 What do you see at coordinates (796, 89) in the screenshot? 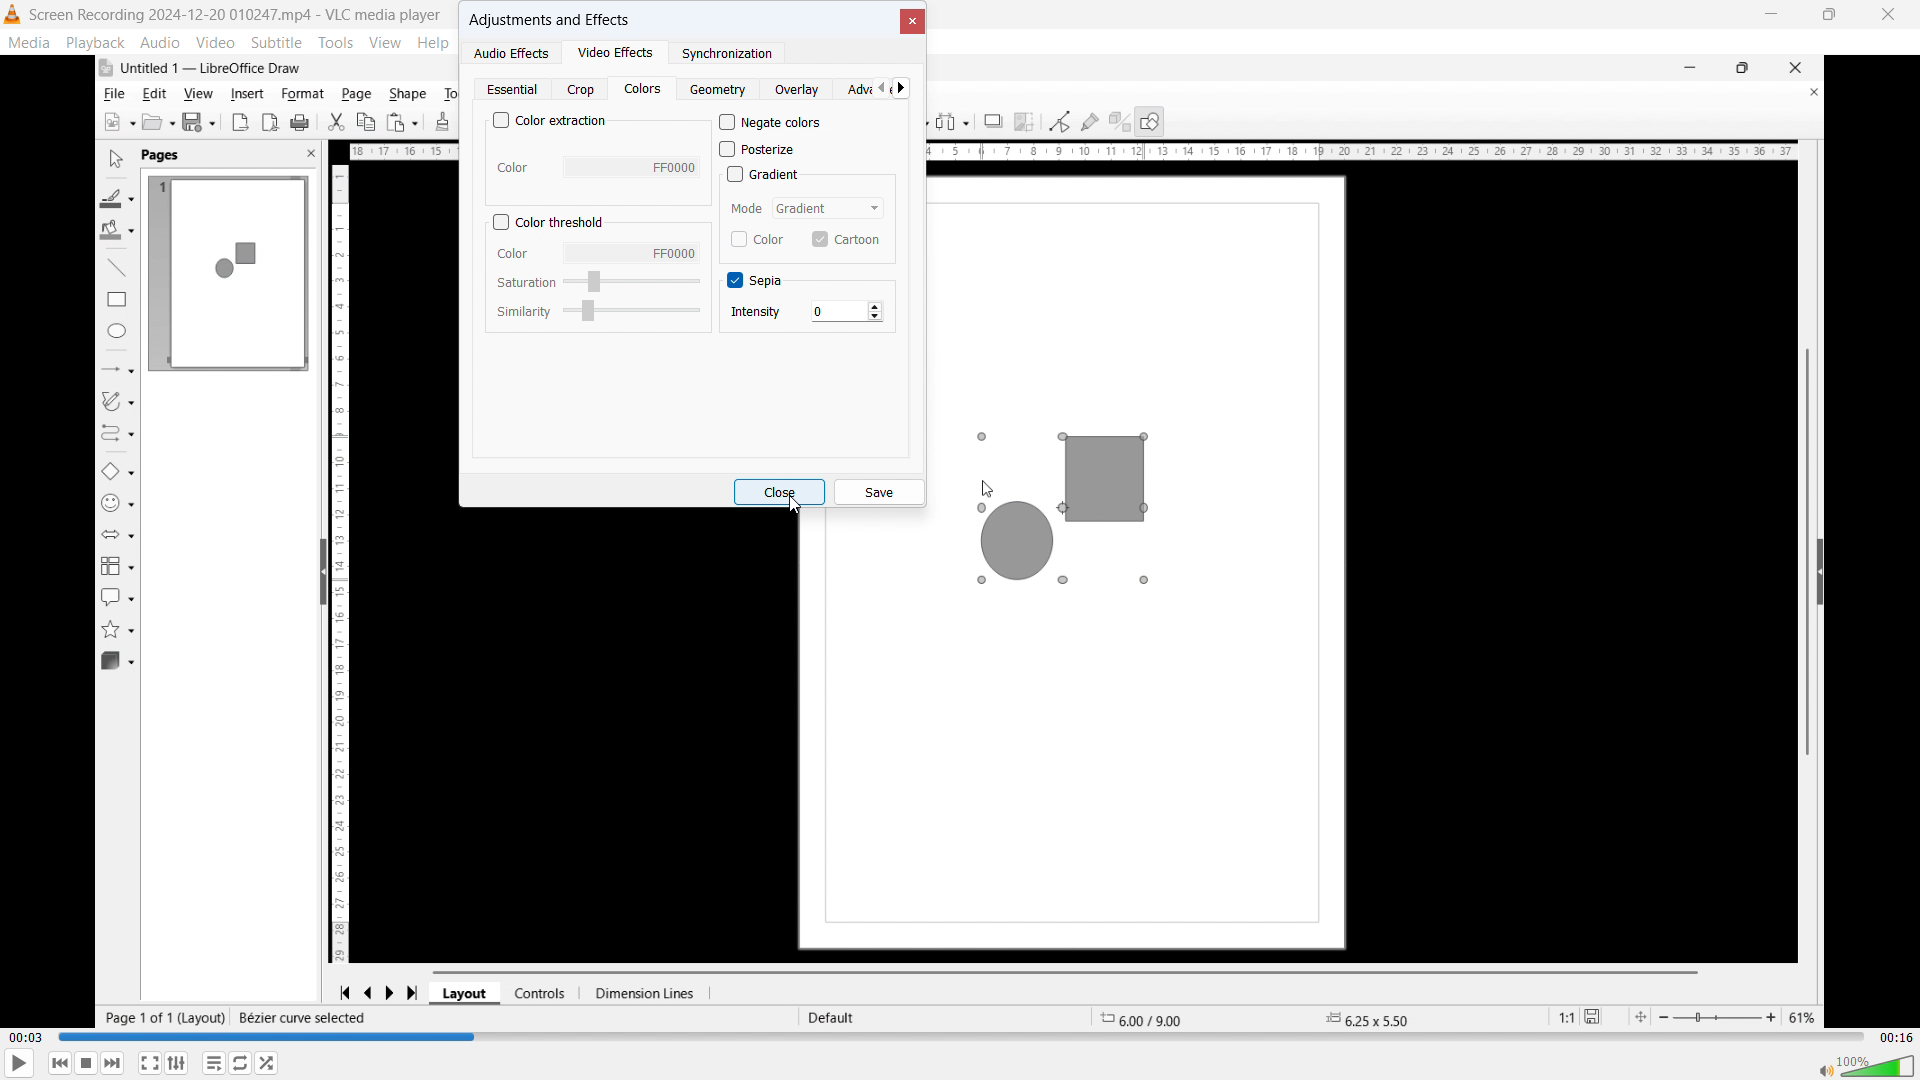
I see `Overlay ` at bounding box center [796, 89].